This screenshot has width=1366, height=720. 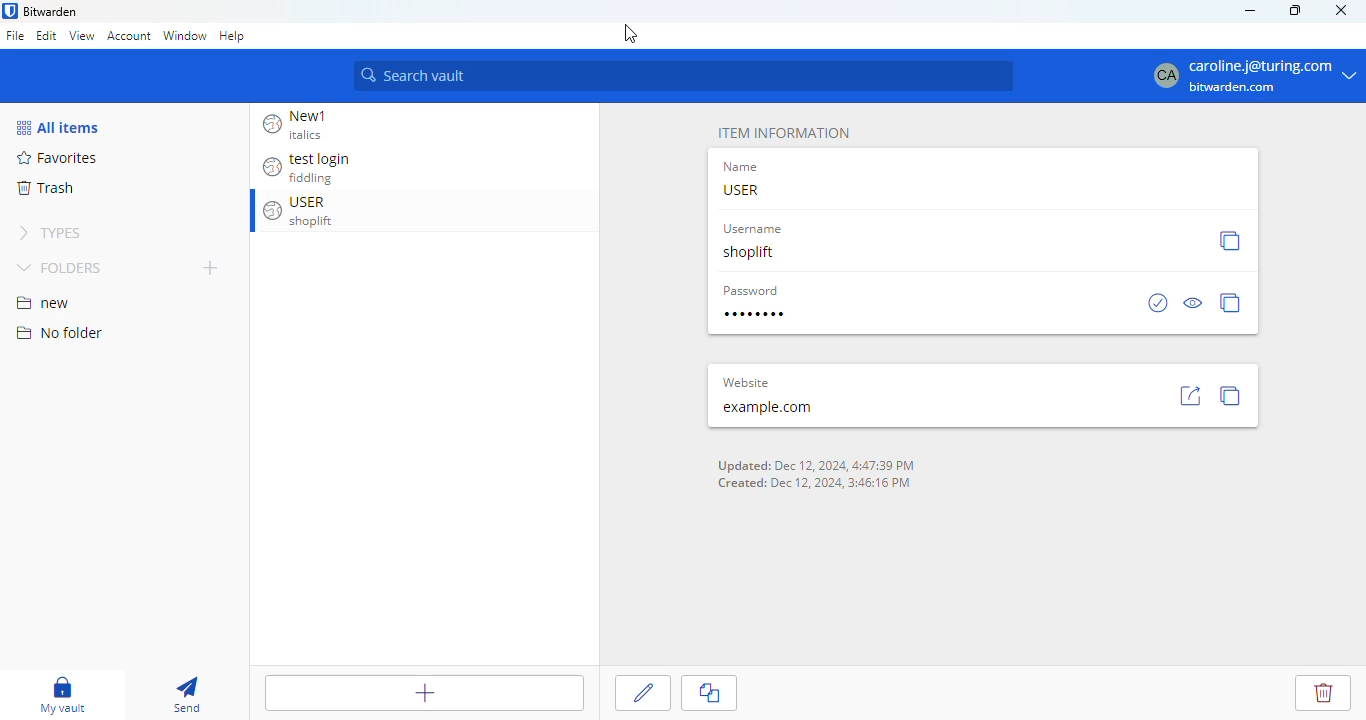 What do you see at coordinates (810, 464) in the screenshot?
I see `Updated: Dec 12, 2024, 4:47:39 PM` at bounding box center [810, 464].